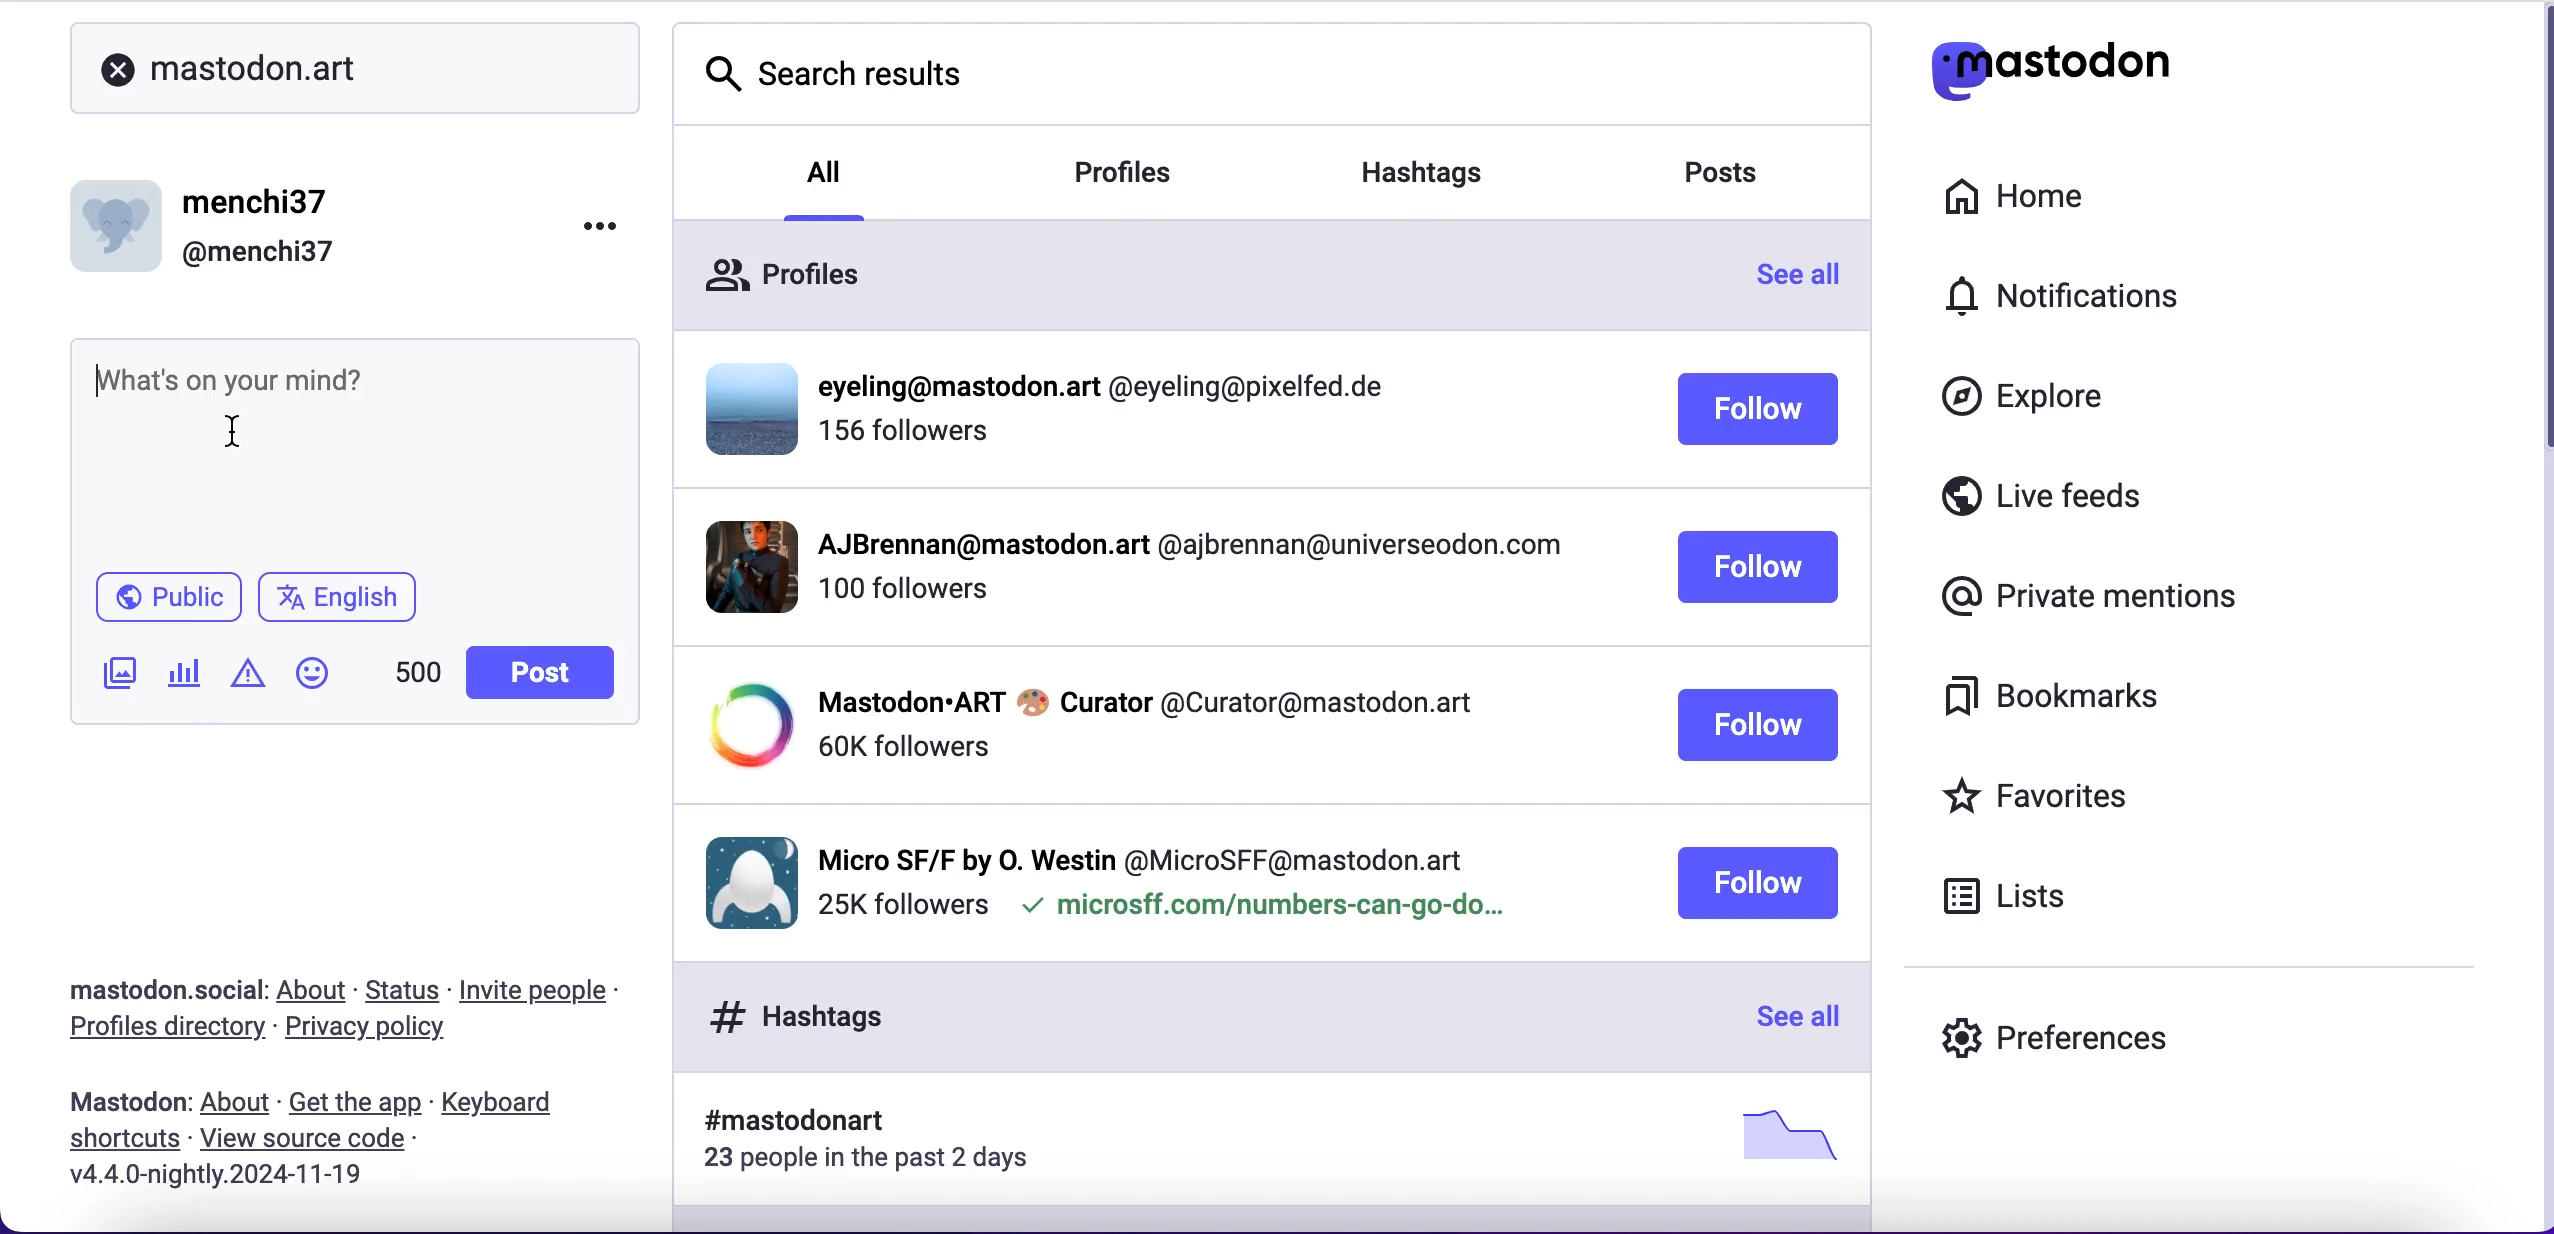 Image resolution: width=2554 pixels, height=1234 pixels. Describe the element at coordinates (2021, 902) in the screenshot. I see `lists` at that location.